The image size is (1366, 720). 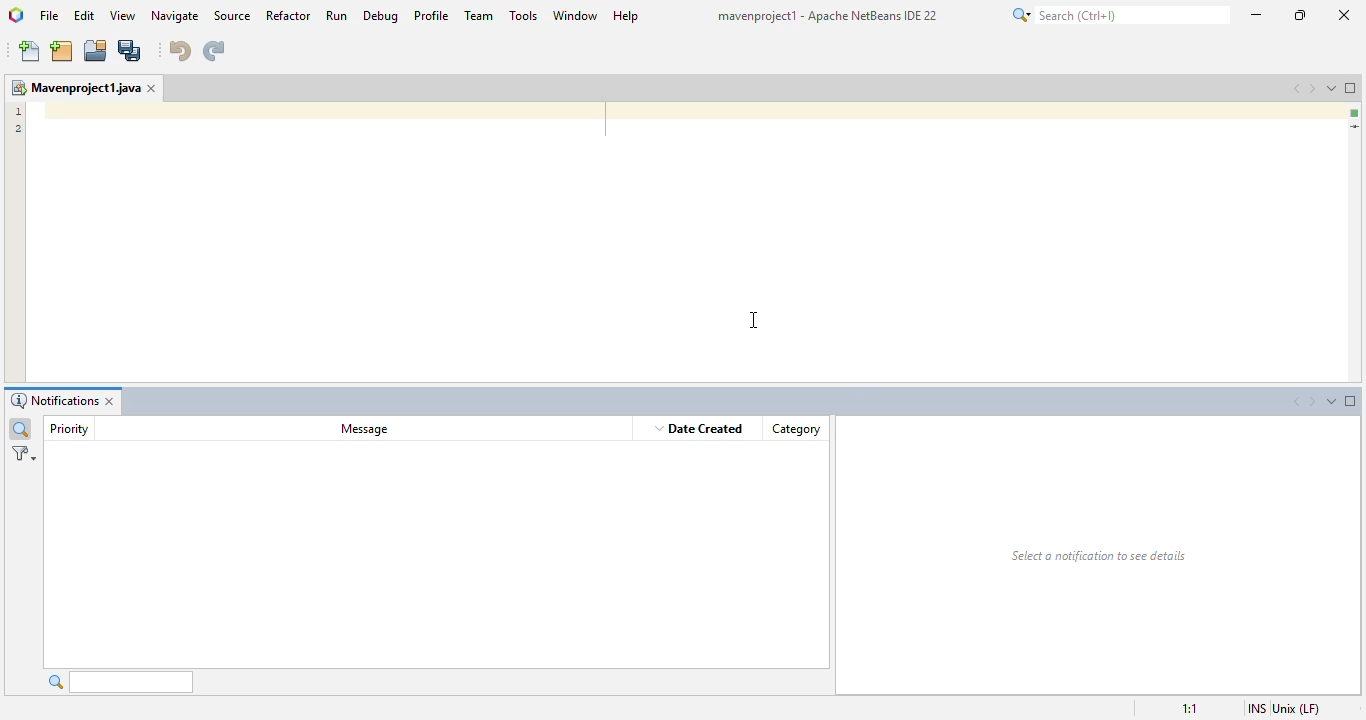 What do you see at coordinates (1187, 707) in the screenshot?
I see `magnification ratio` at bounding box center [1187, 707].